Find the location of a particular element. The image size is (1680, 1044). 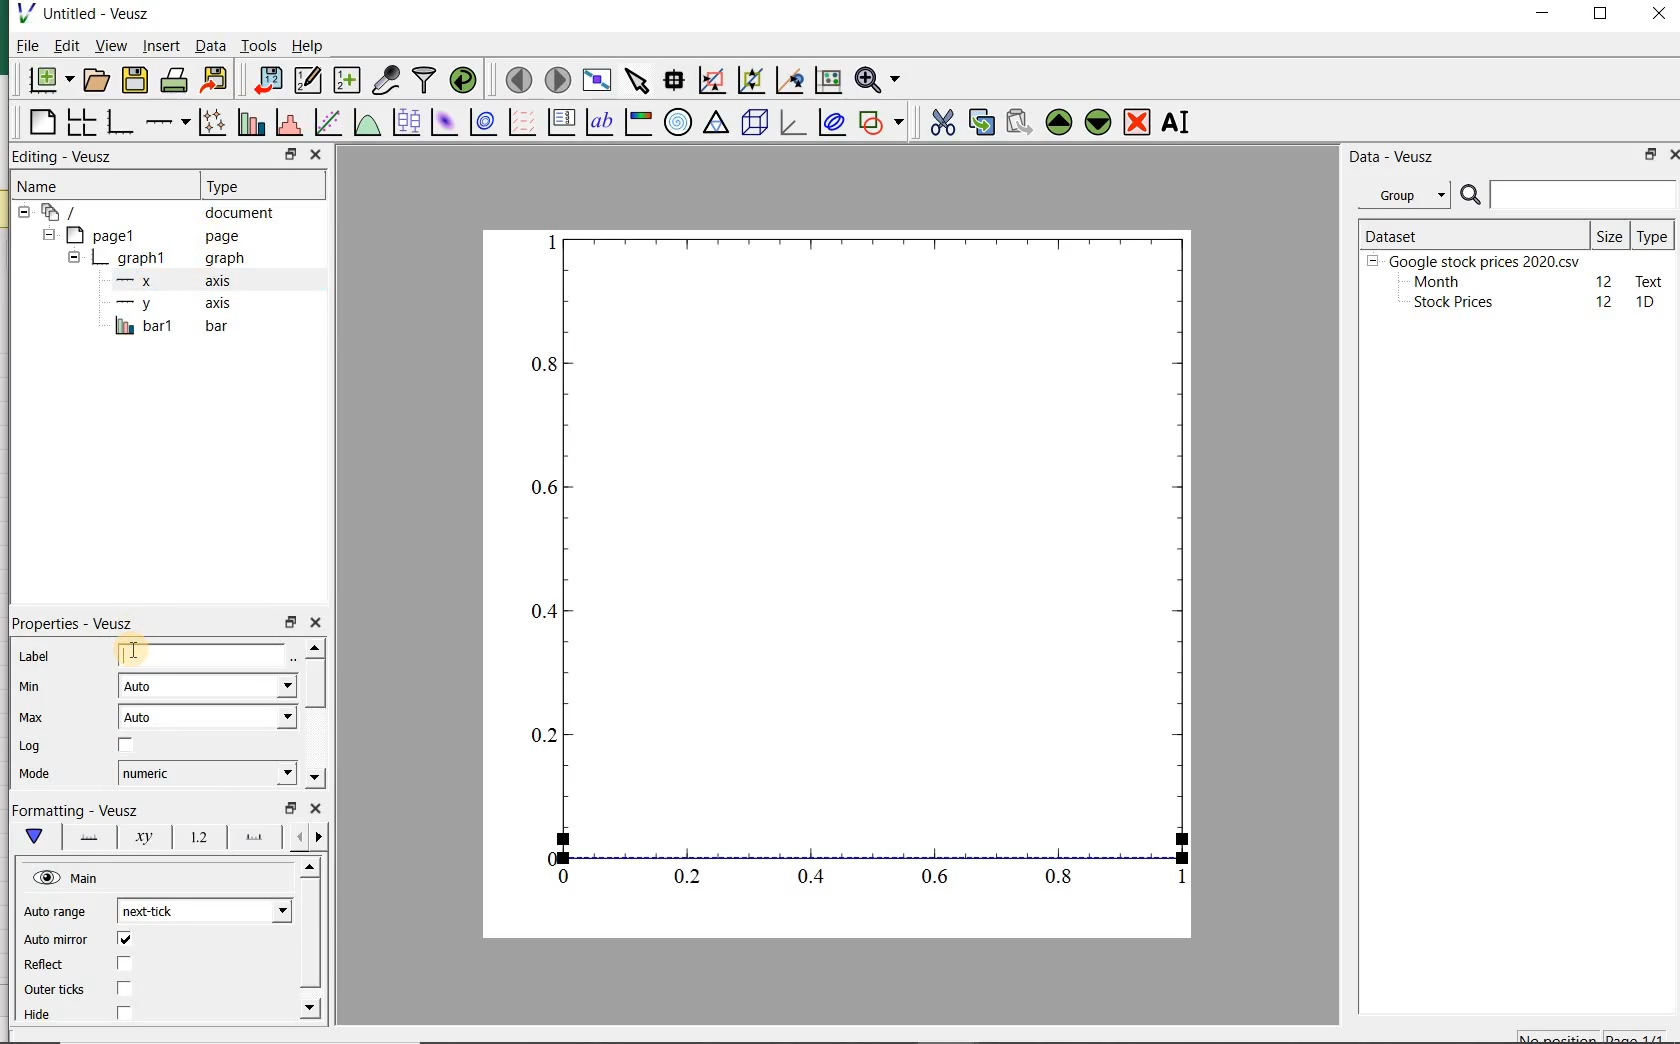

arrange graphs in a grid is located at coordinates (79, 123).